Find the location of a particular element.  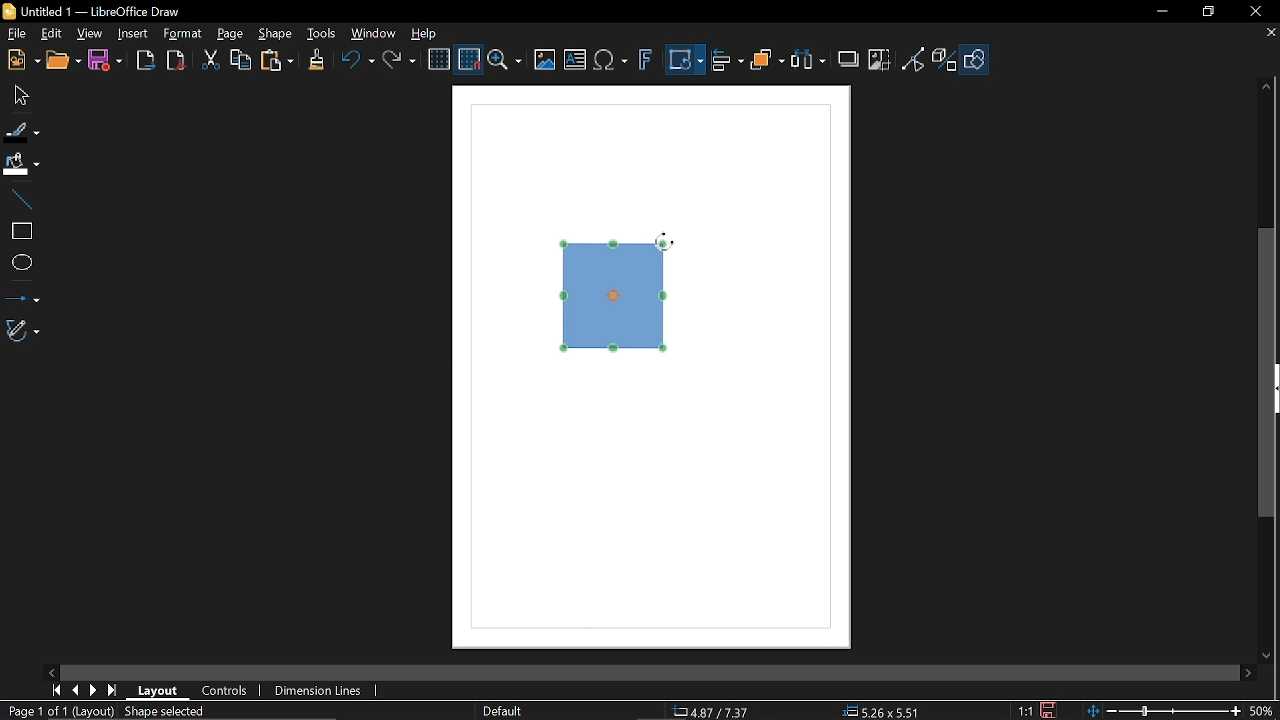

Diagram rotated is located at coordinates (612, 297).